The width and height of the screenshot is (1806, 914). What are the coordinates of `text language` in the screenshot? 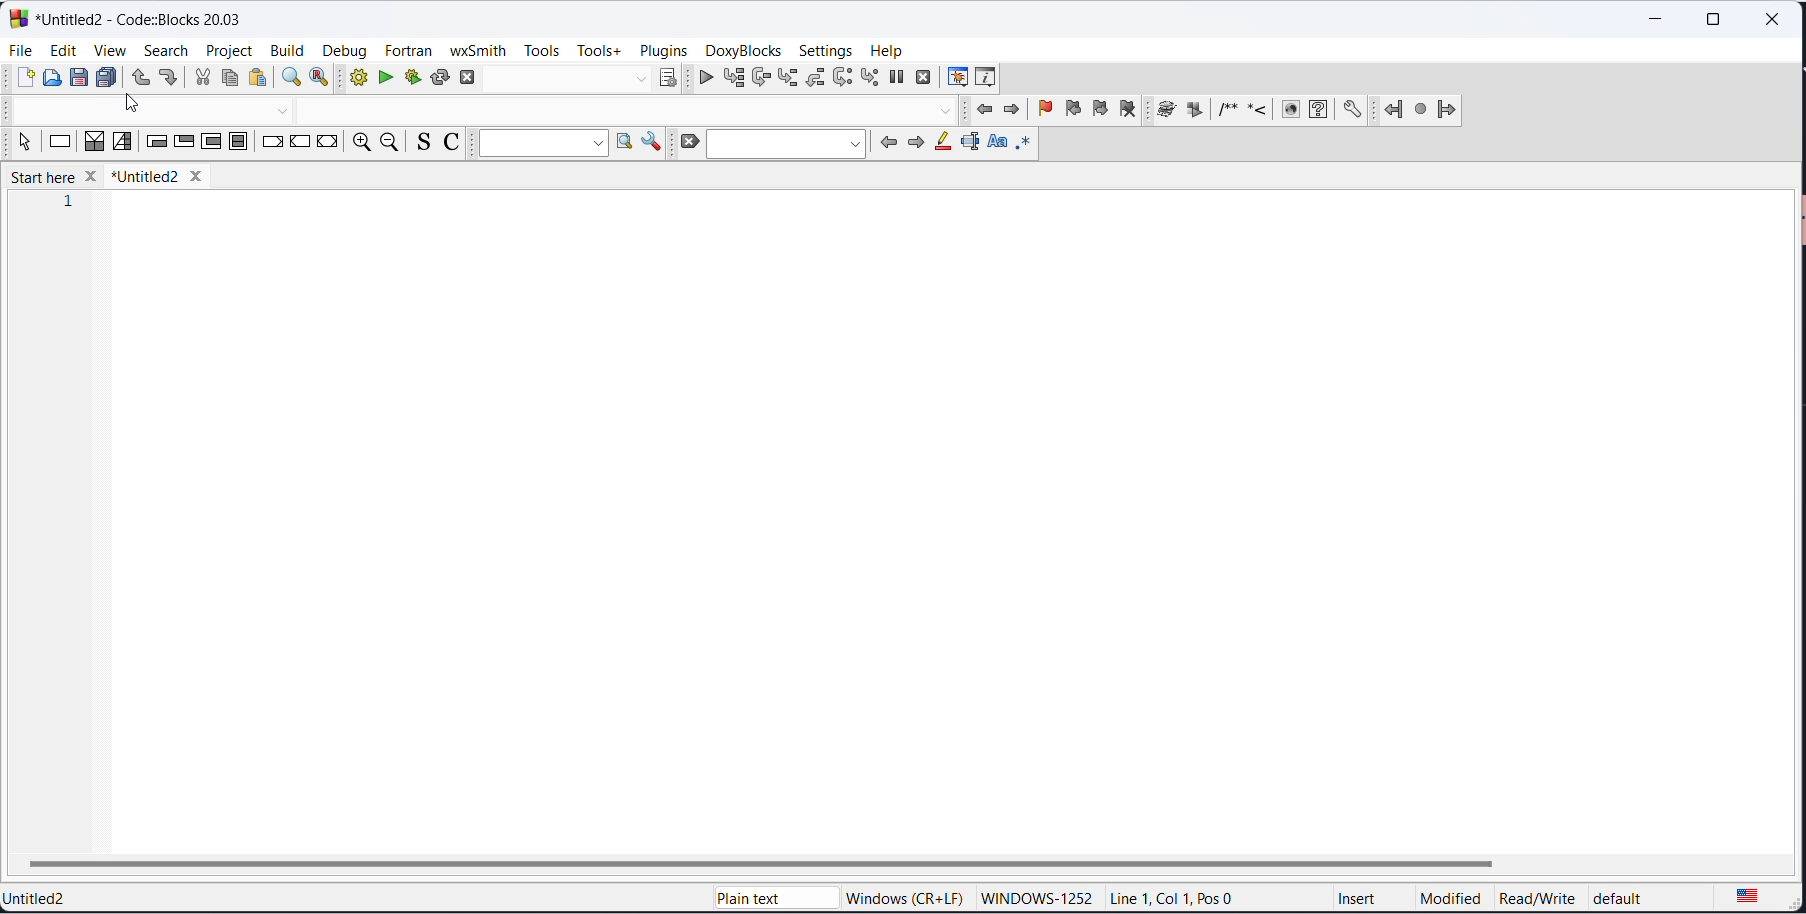 It's located at (1755, 896).